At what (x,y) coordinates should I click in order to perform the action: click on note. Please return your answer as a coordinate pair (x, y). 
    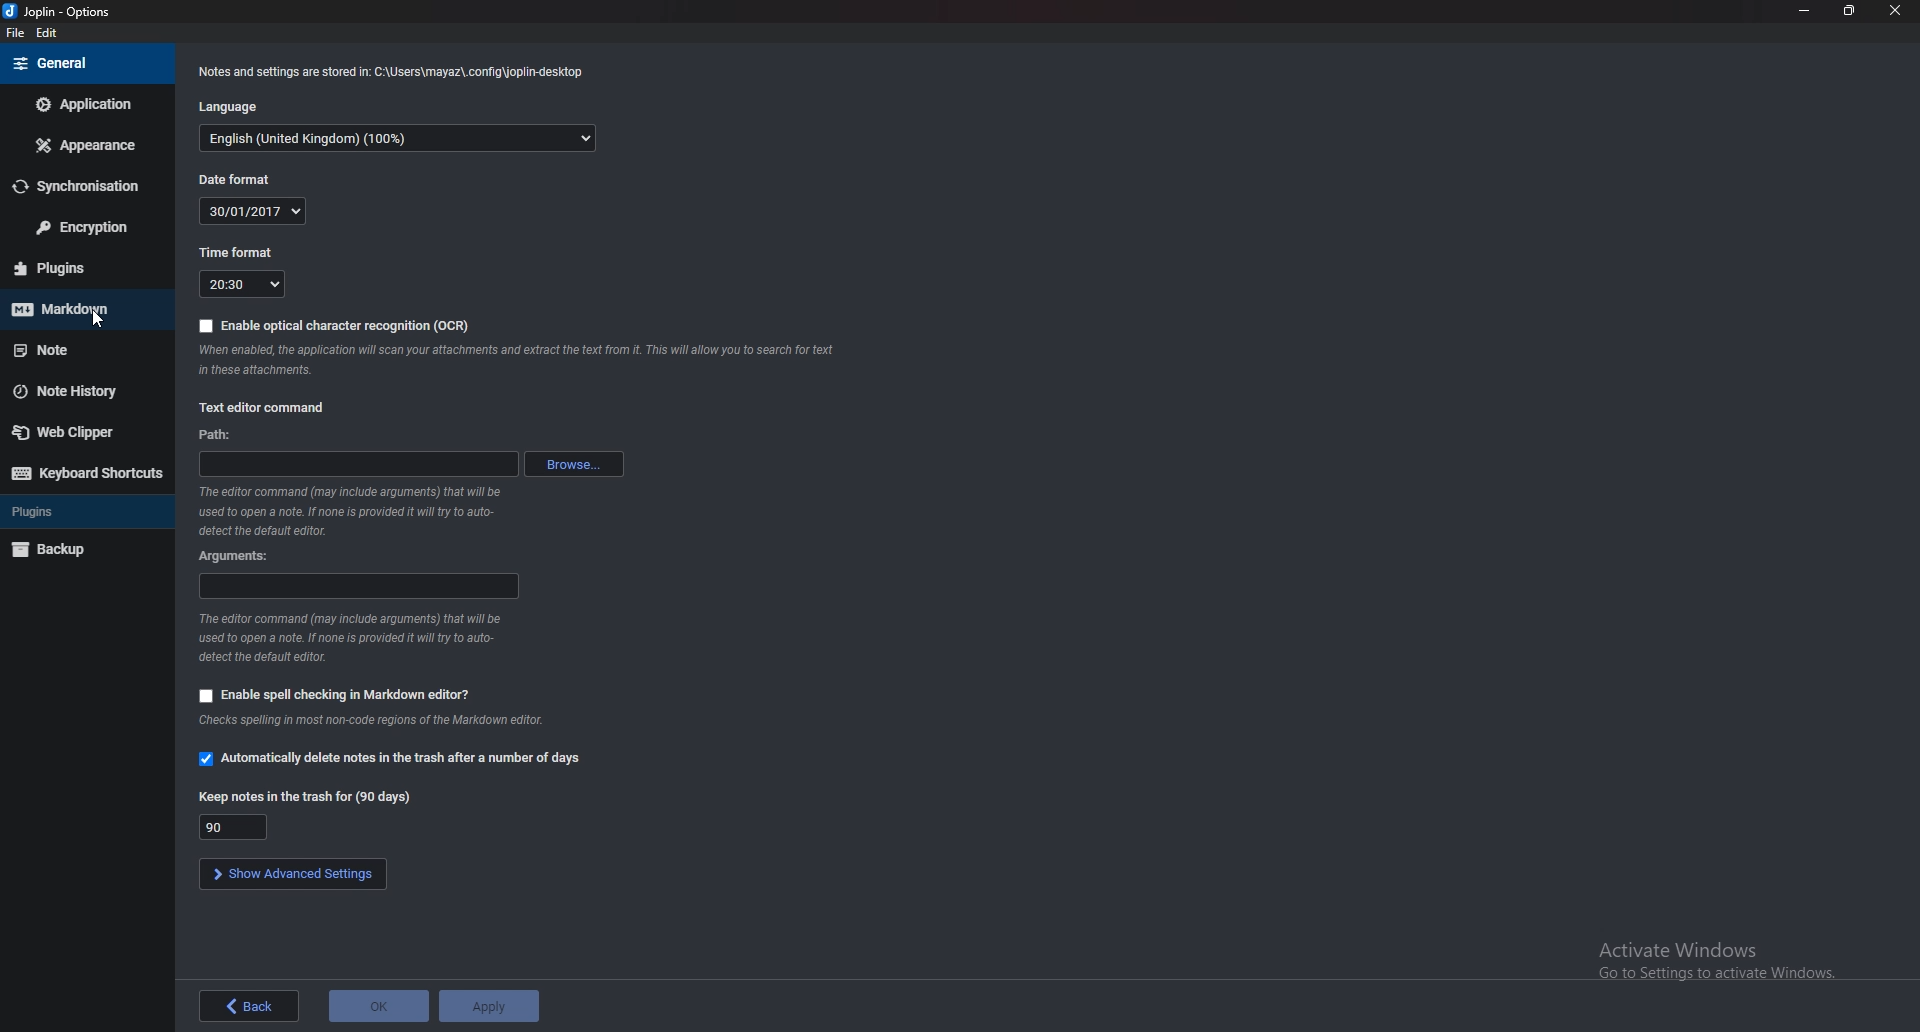
    Looking at the image, I should click on (77, 347).